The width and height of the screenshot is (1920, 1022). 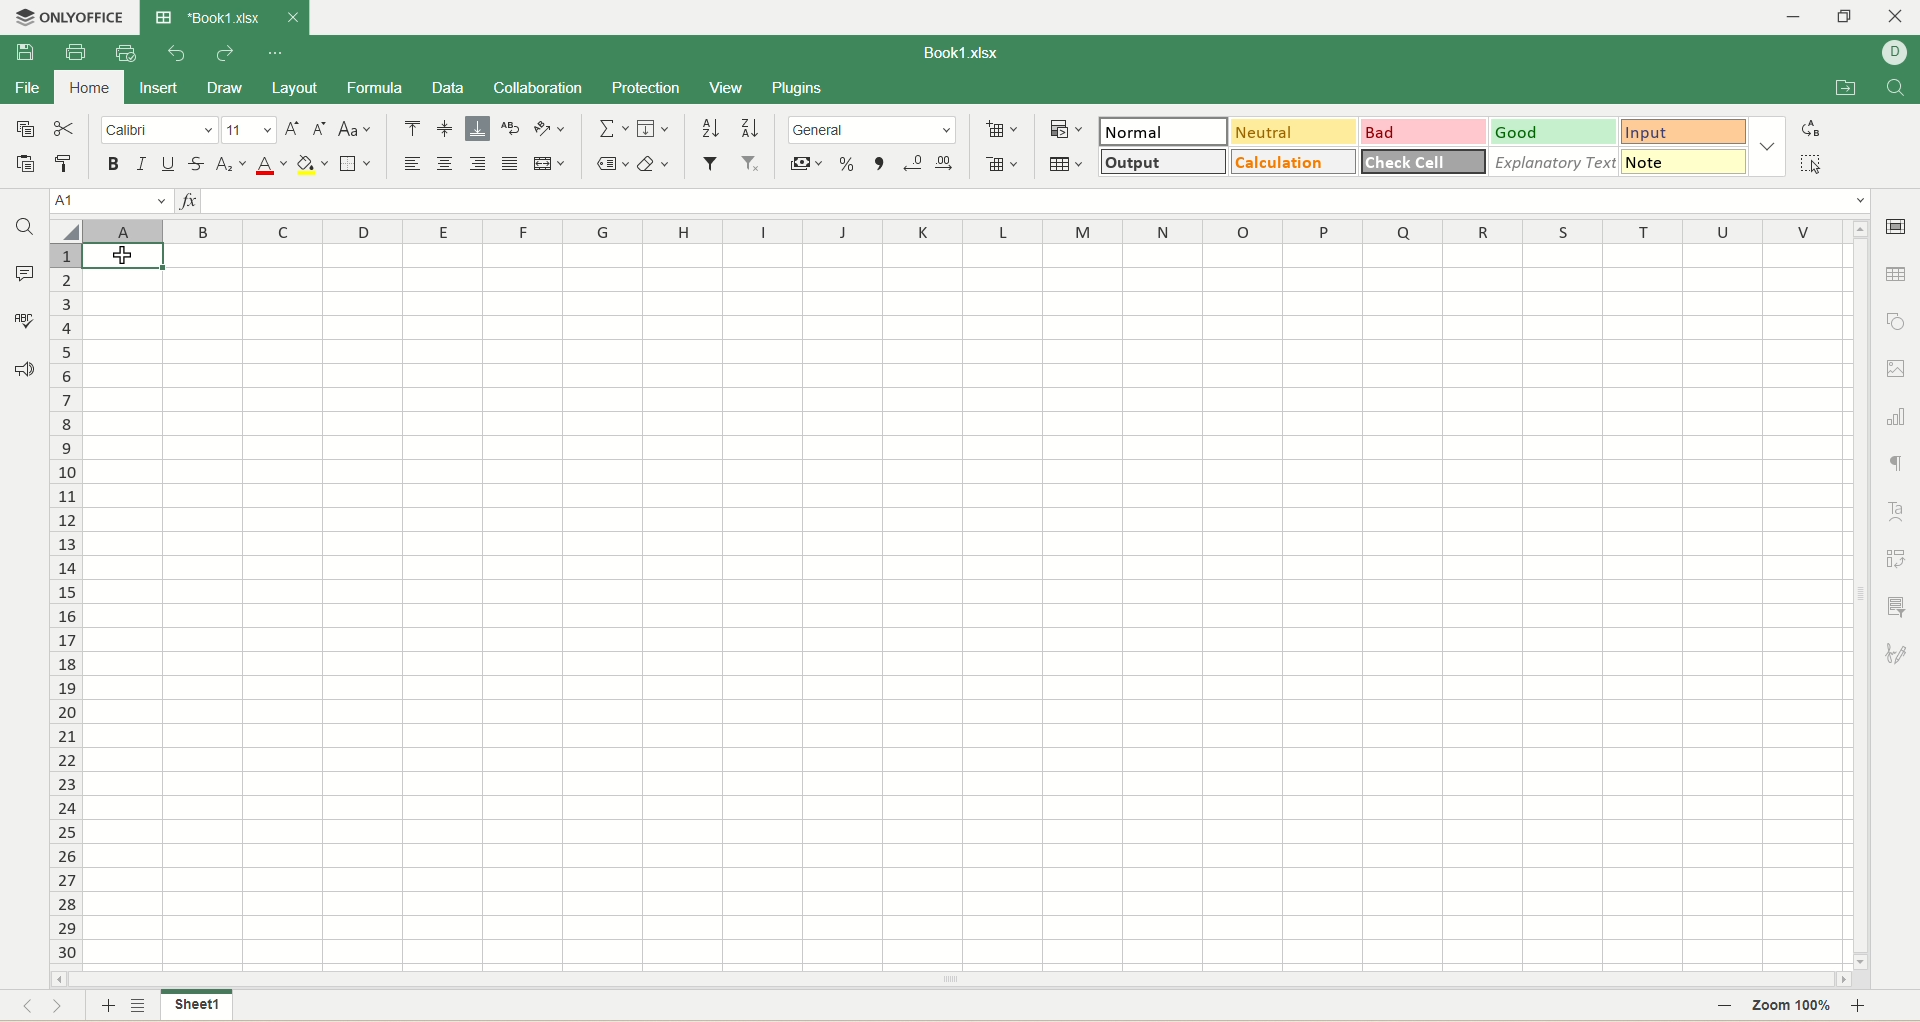 What do you see at coordinates (1810, 130) in the screenshot?
I see `replace` at bounding box center [1810, 130].